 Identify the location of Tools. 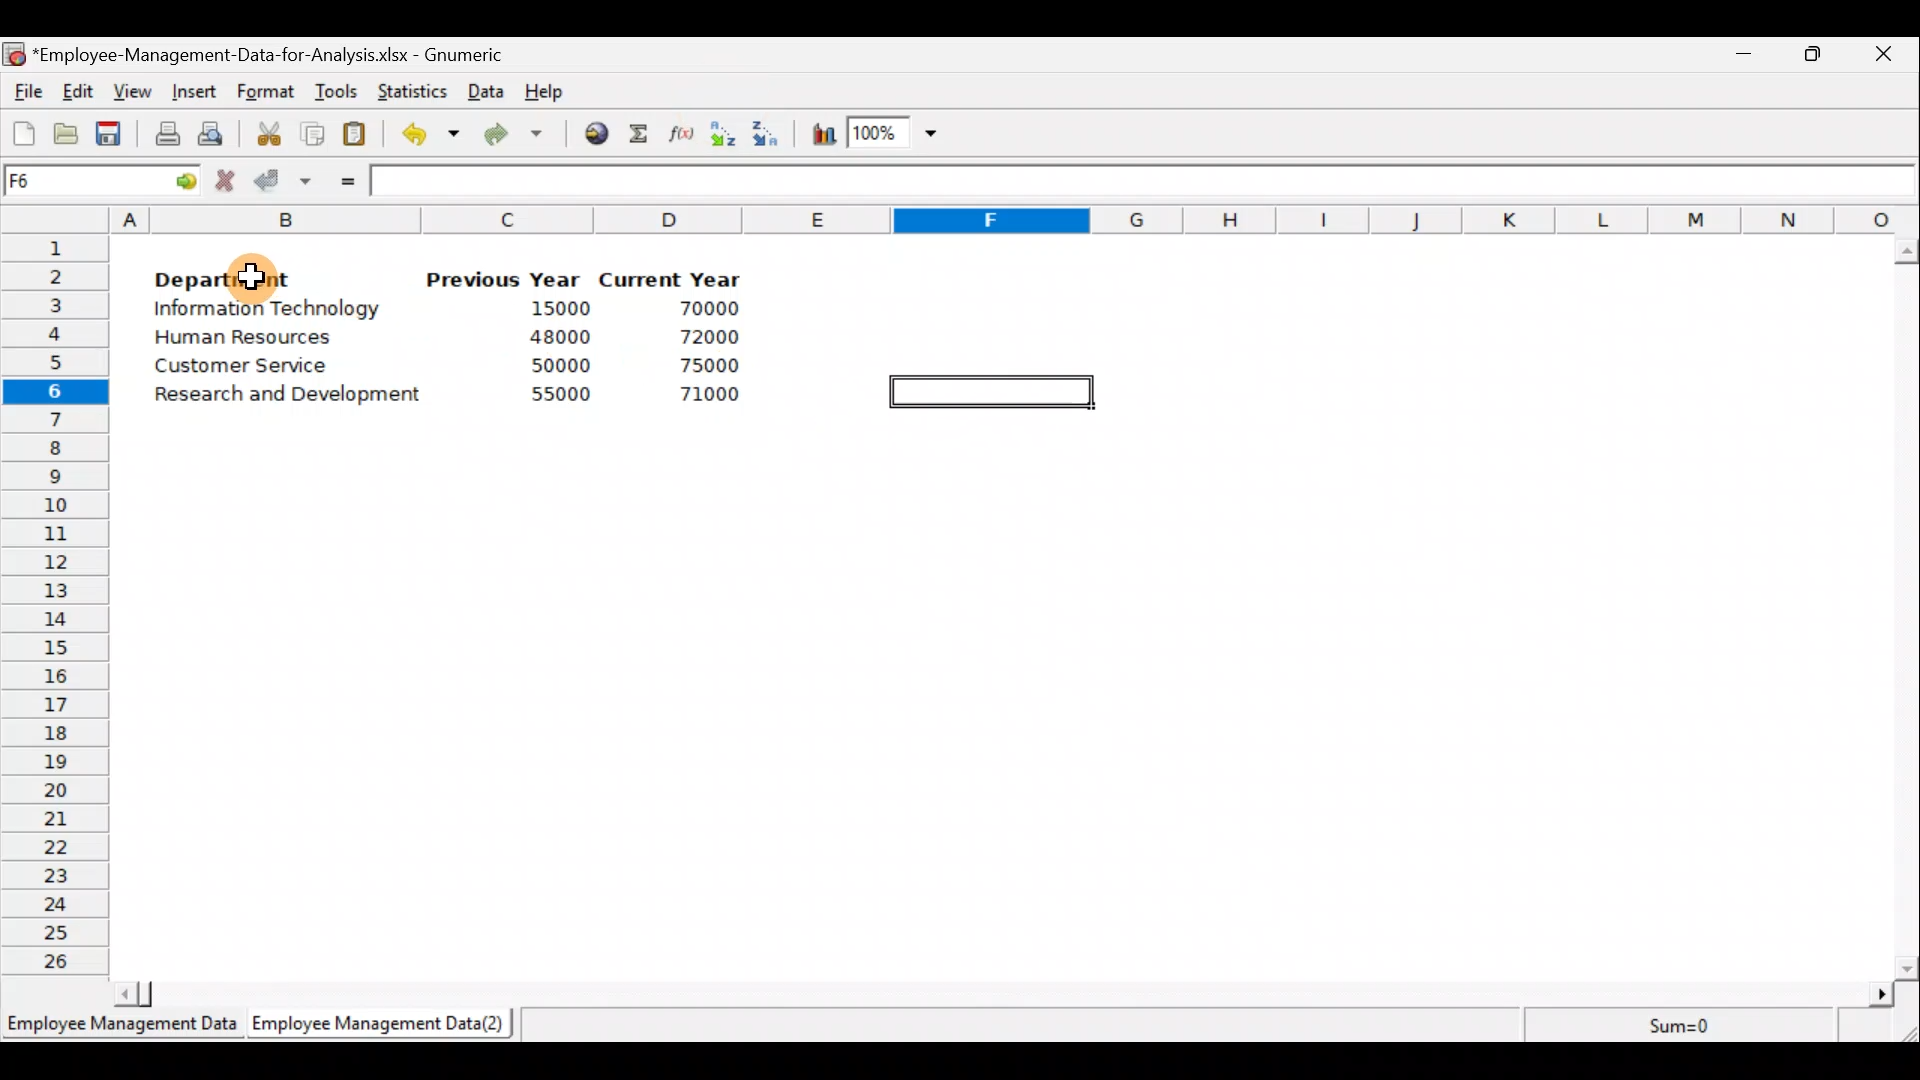
(335, 93).